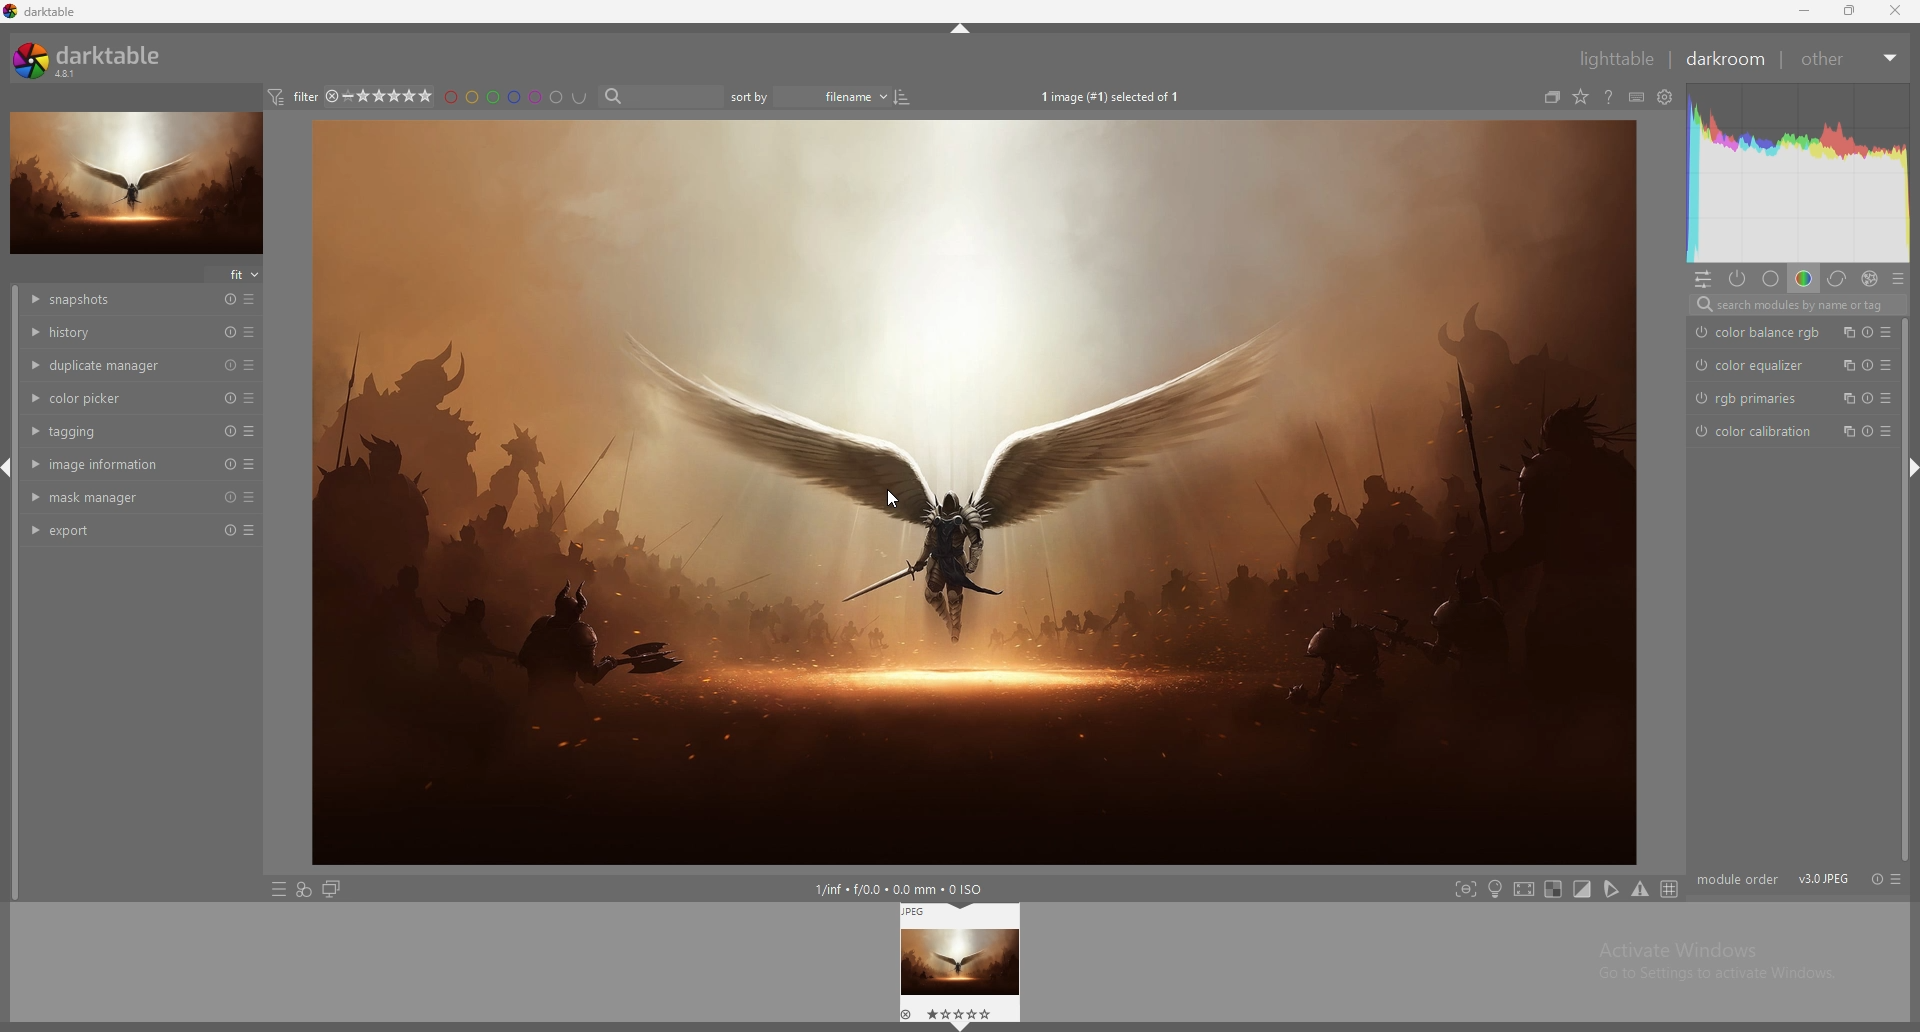 The image size is (1920, 1032). What do you see at coordinates (230, 365) in the screenshot?
I see `reset` at bounding box center [230, 365].